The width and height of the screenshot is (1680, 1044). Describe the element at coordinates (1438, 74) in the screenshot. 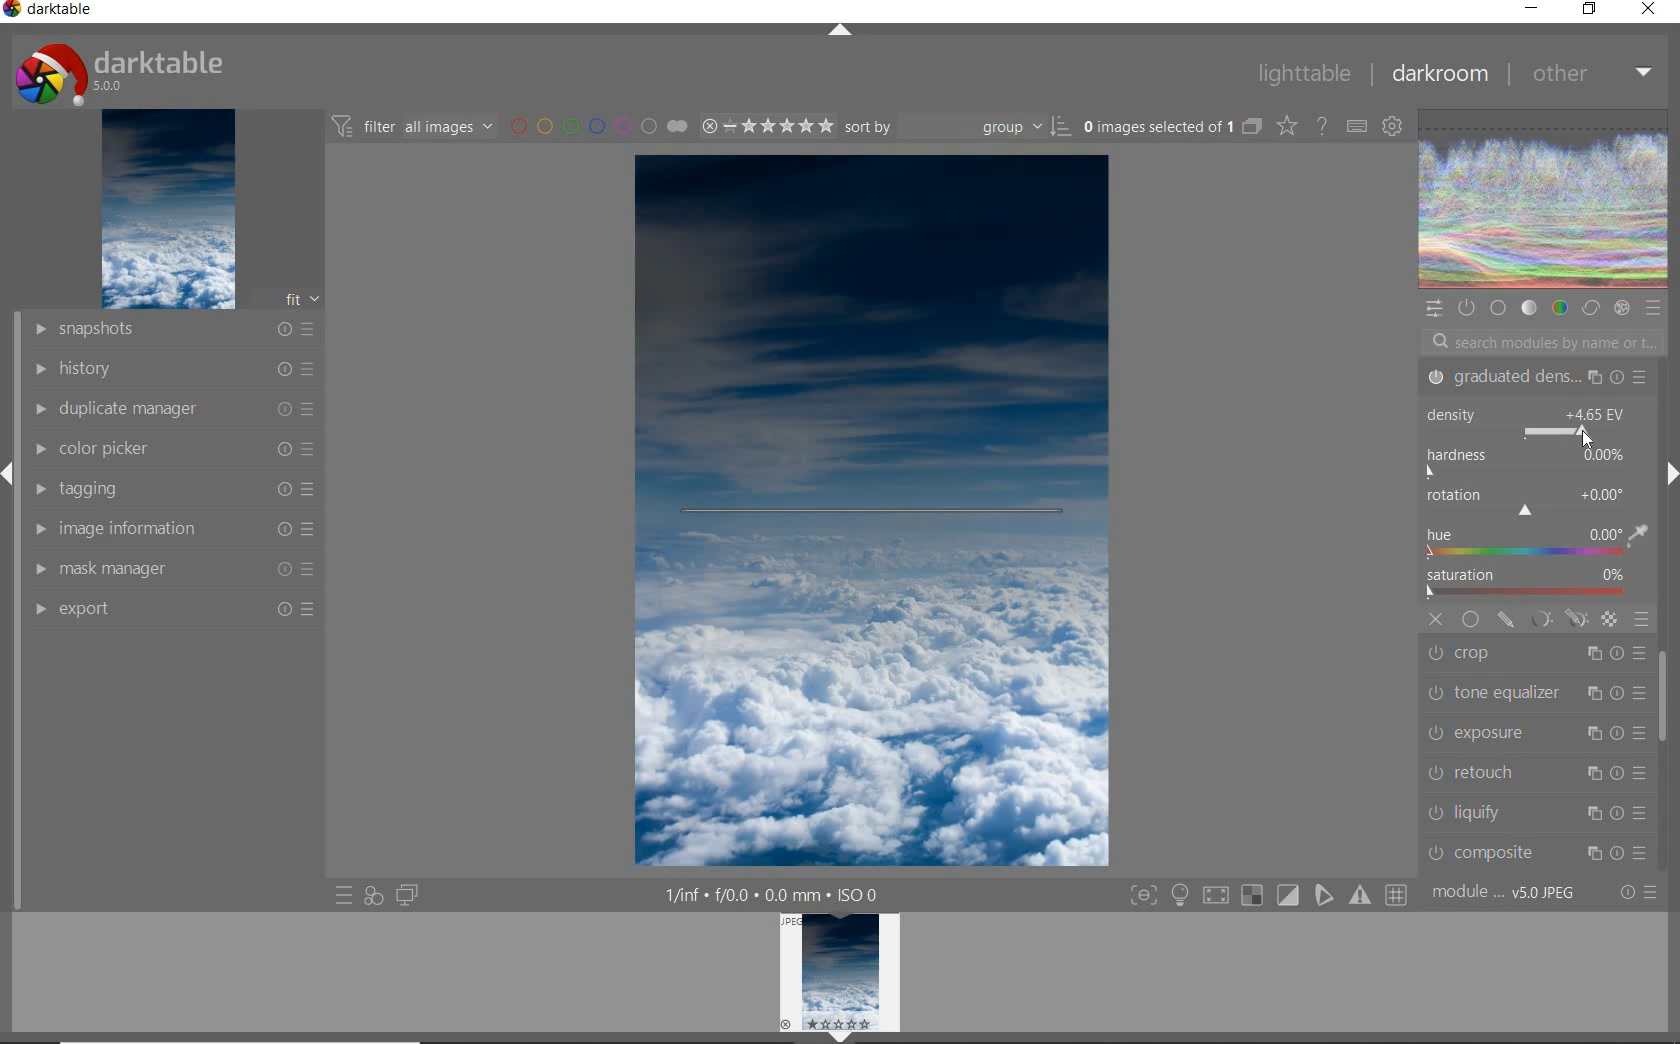

I see `DARKROOM` at that location.